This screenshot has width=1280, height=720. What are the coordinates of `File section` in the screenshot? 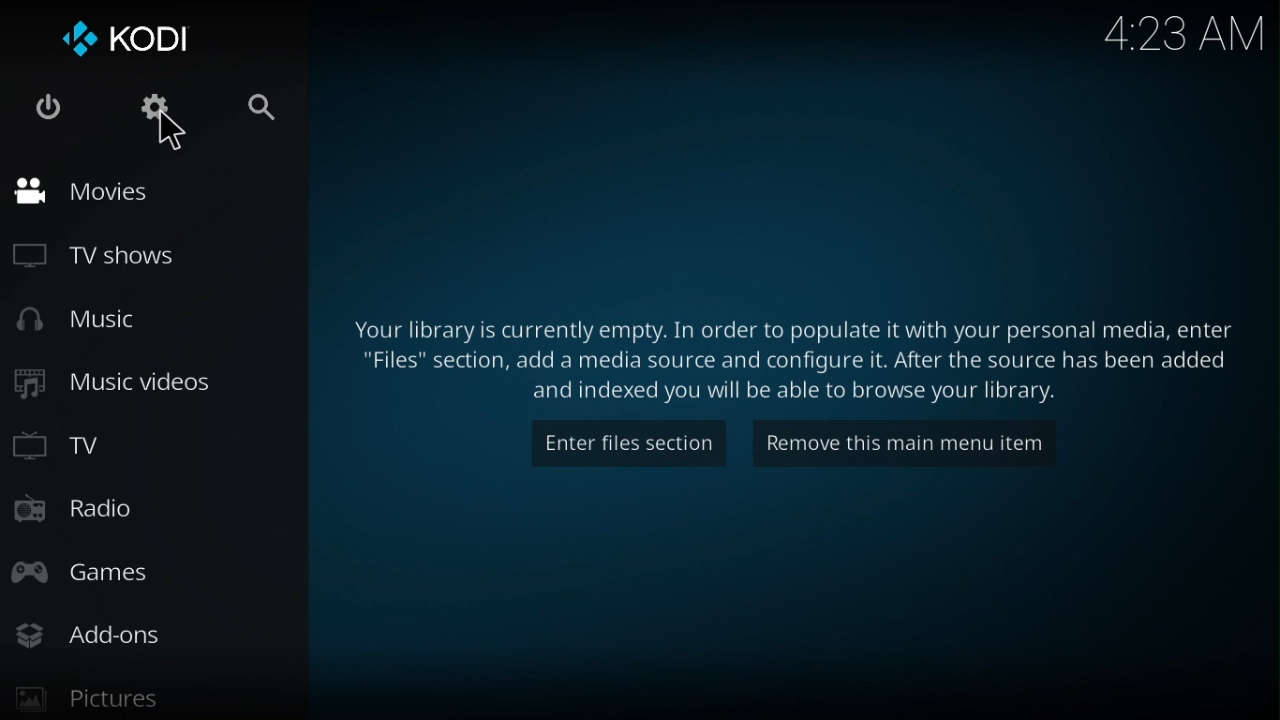 It's located at (627, 444).